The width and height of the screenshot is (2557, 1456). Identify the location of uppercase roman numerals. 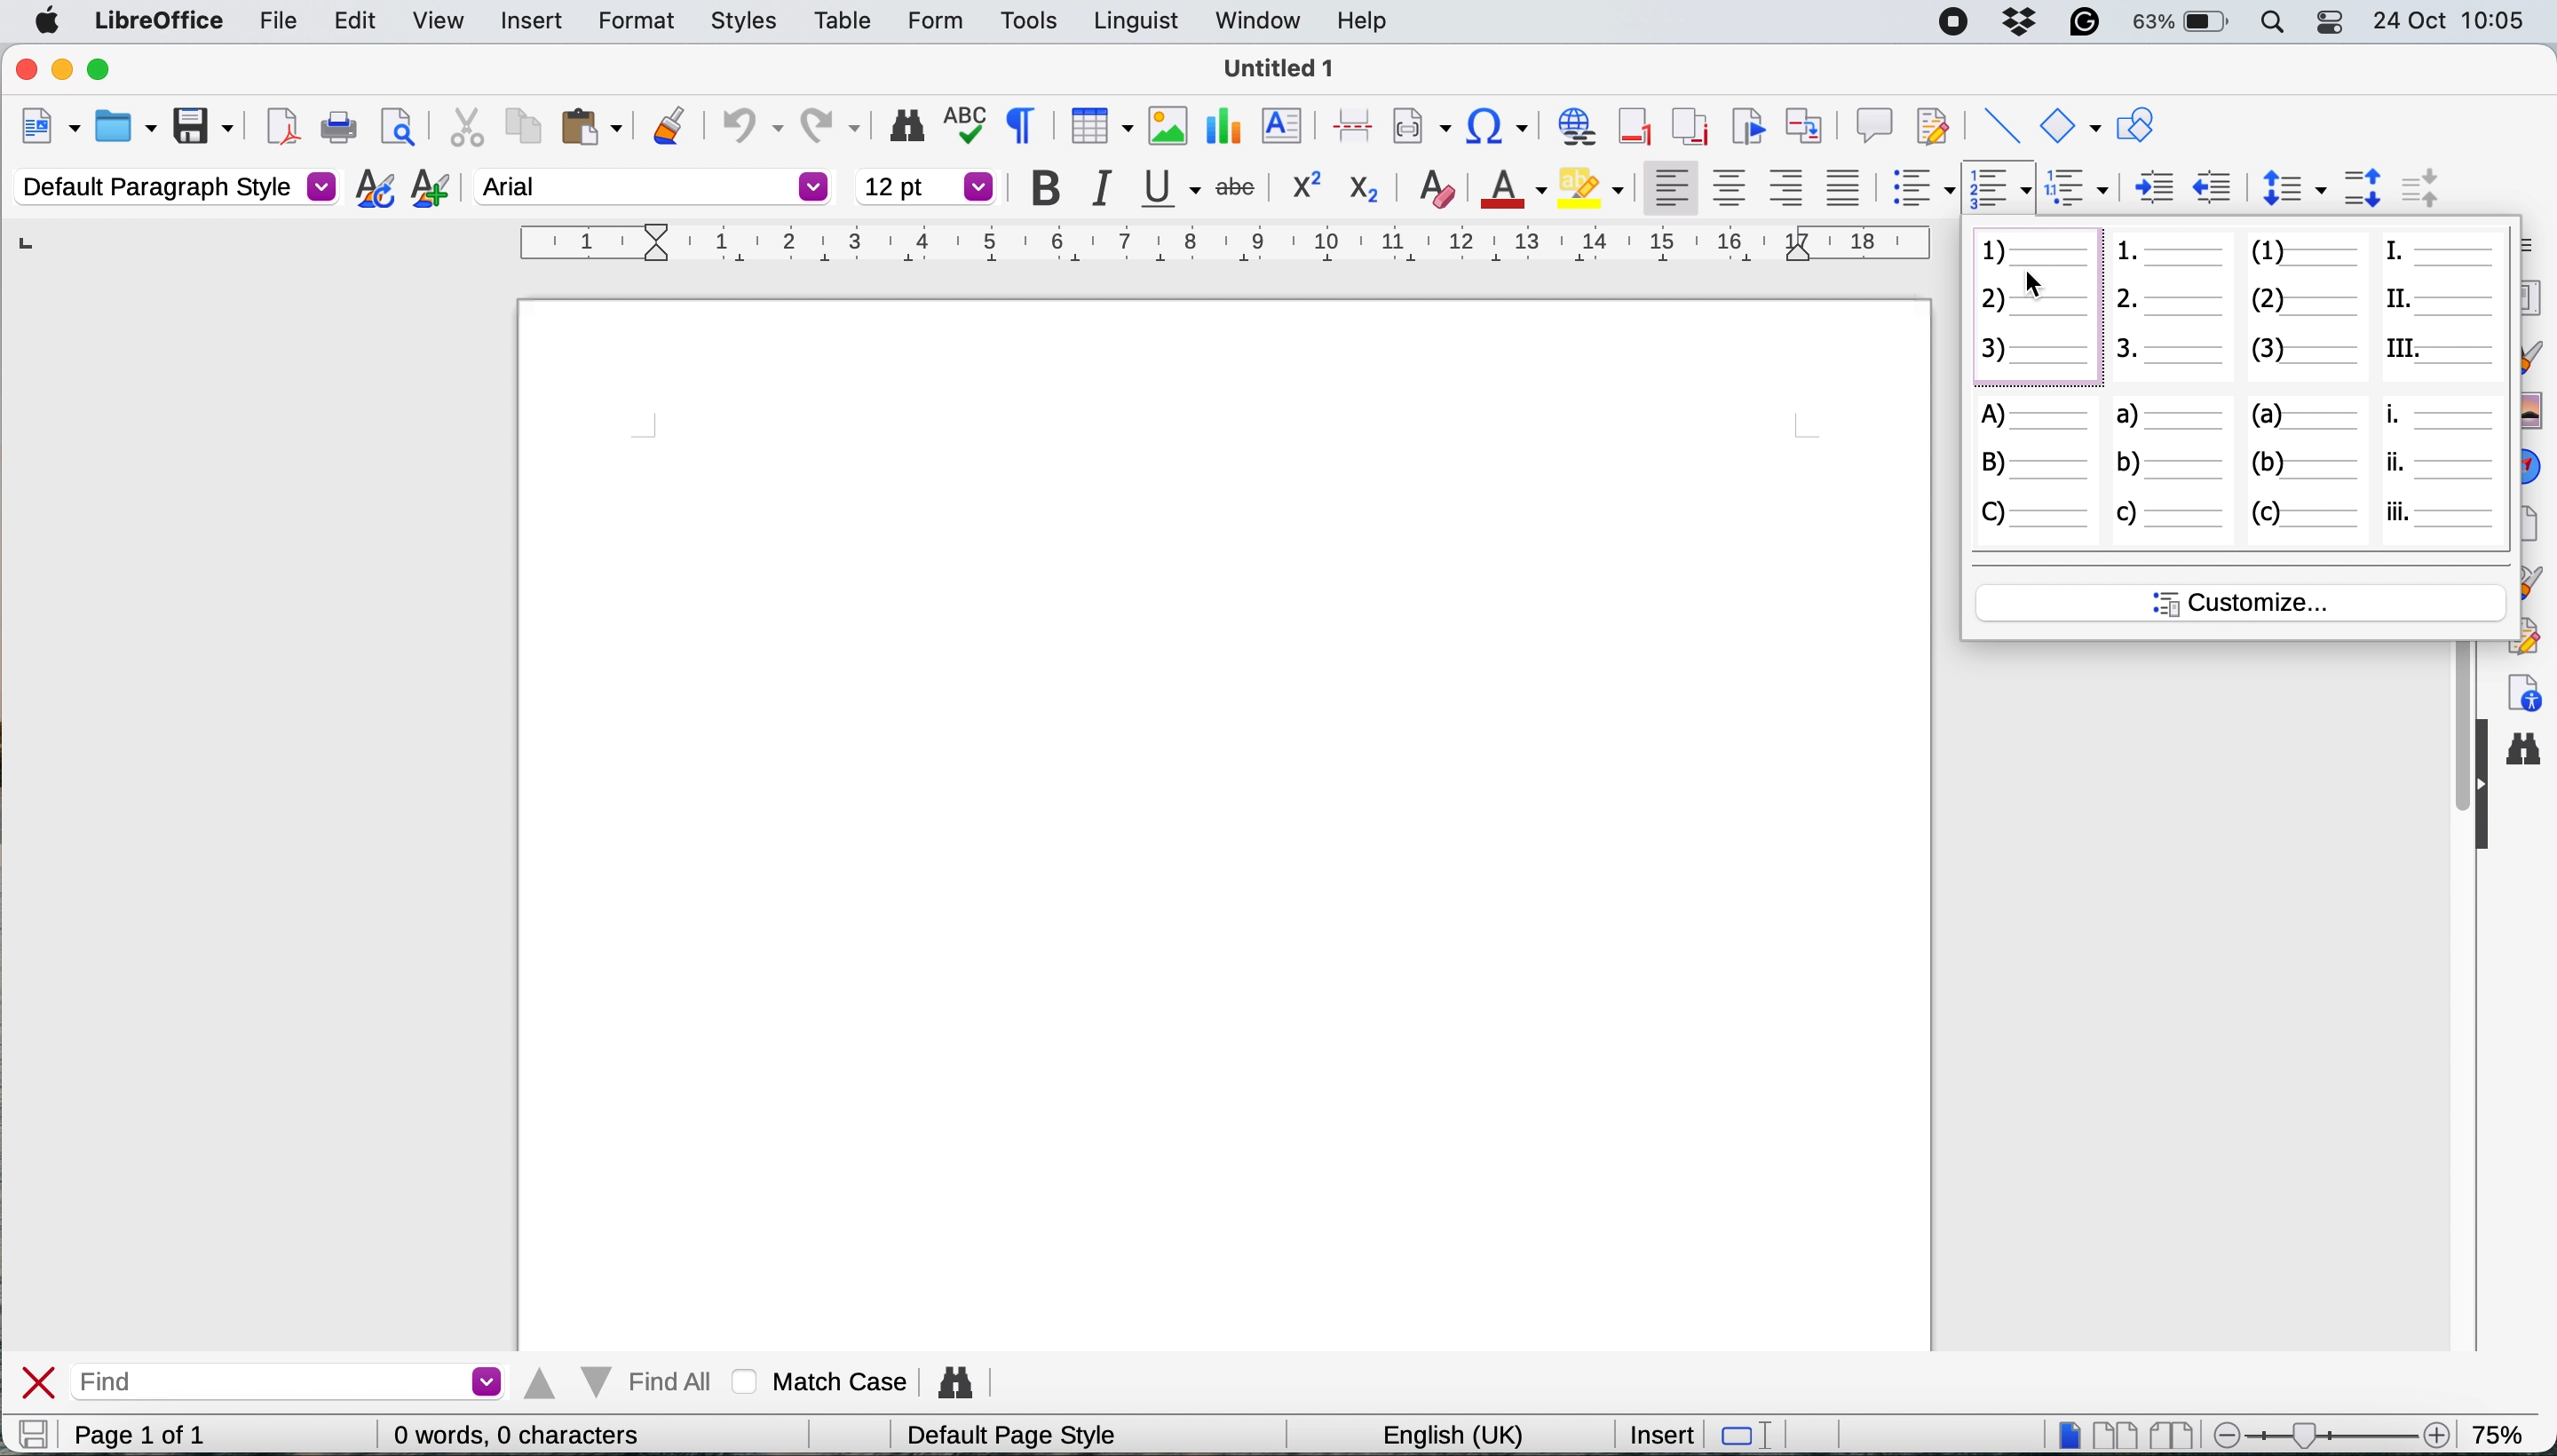
(2444, 303).